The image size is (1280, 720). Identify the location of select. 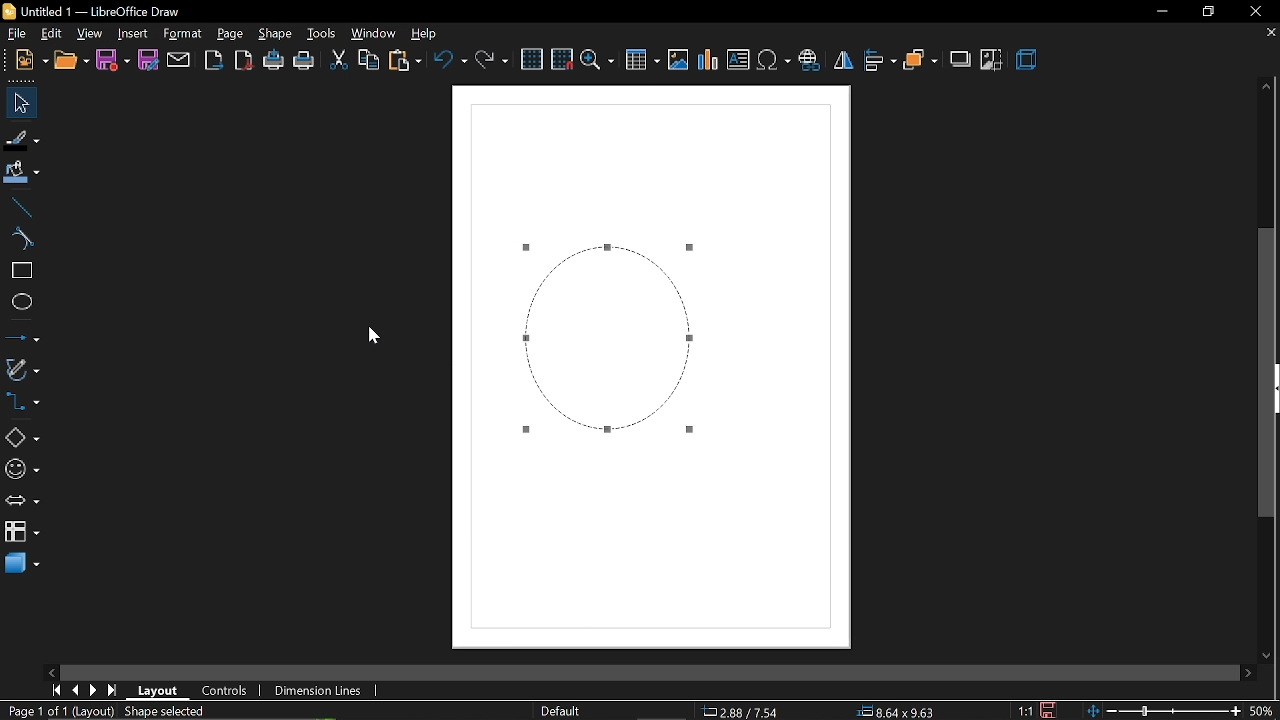
(19, 104).